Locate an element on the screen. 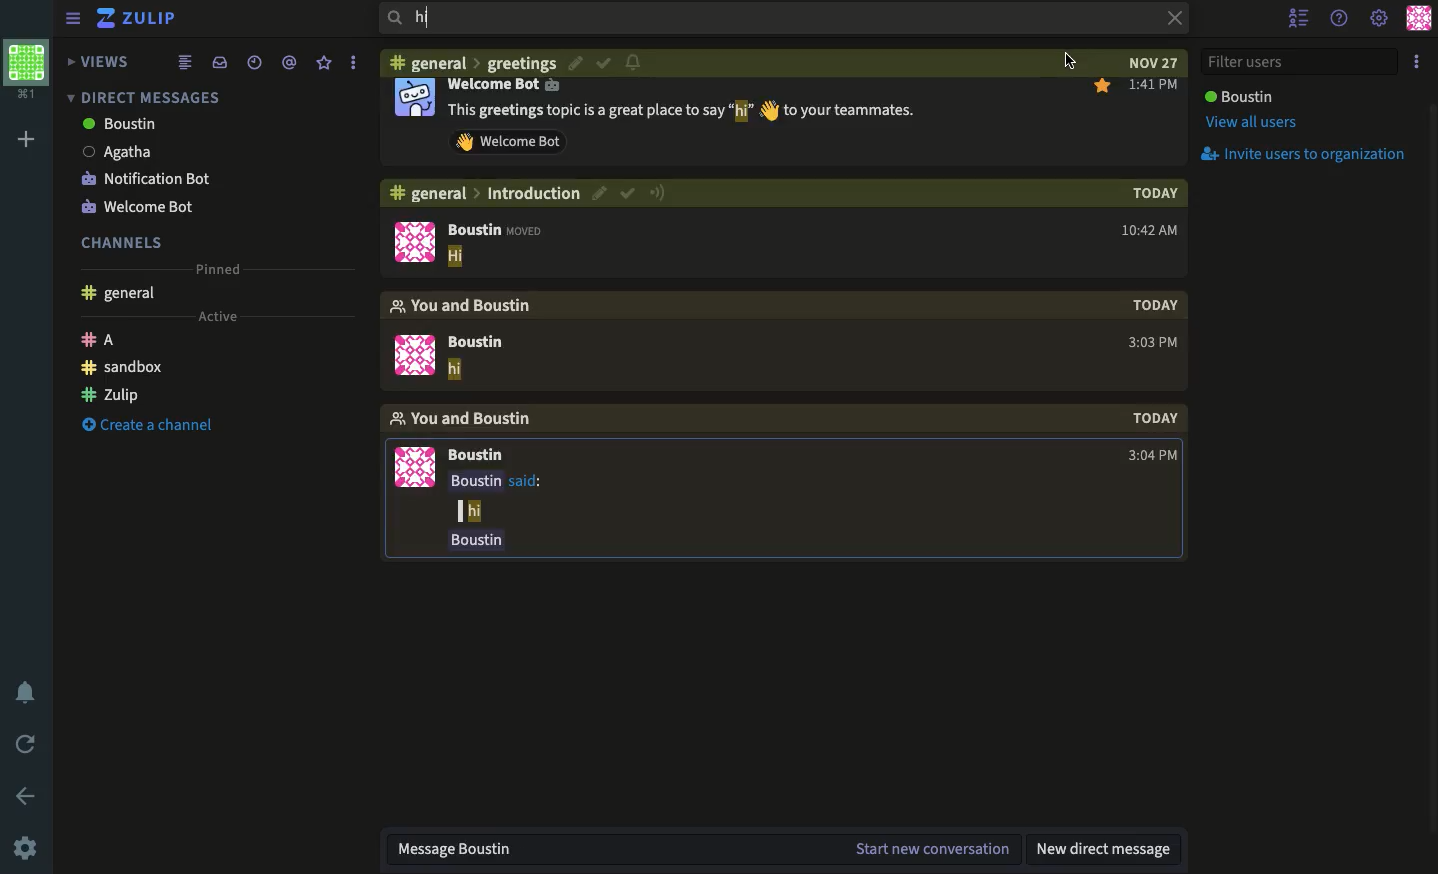 This screenshot has height=874, width=1438. today is located at coordinates (1154, 418).